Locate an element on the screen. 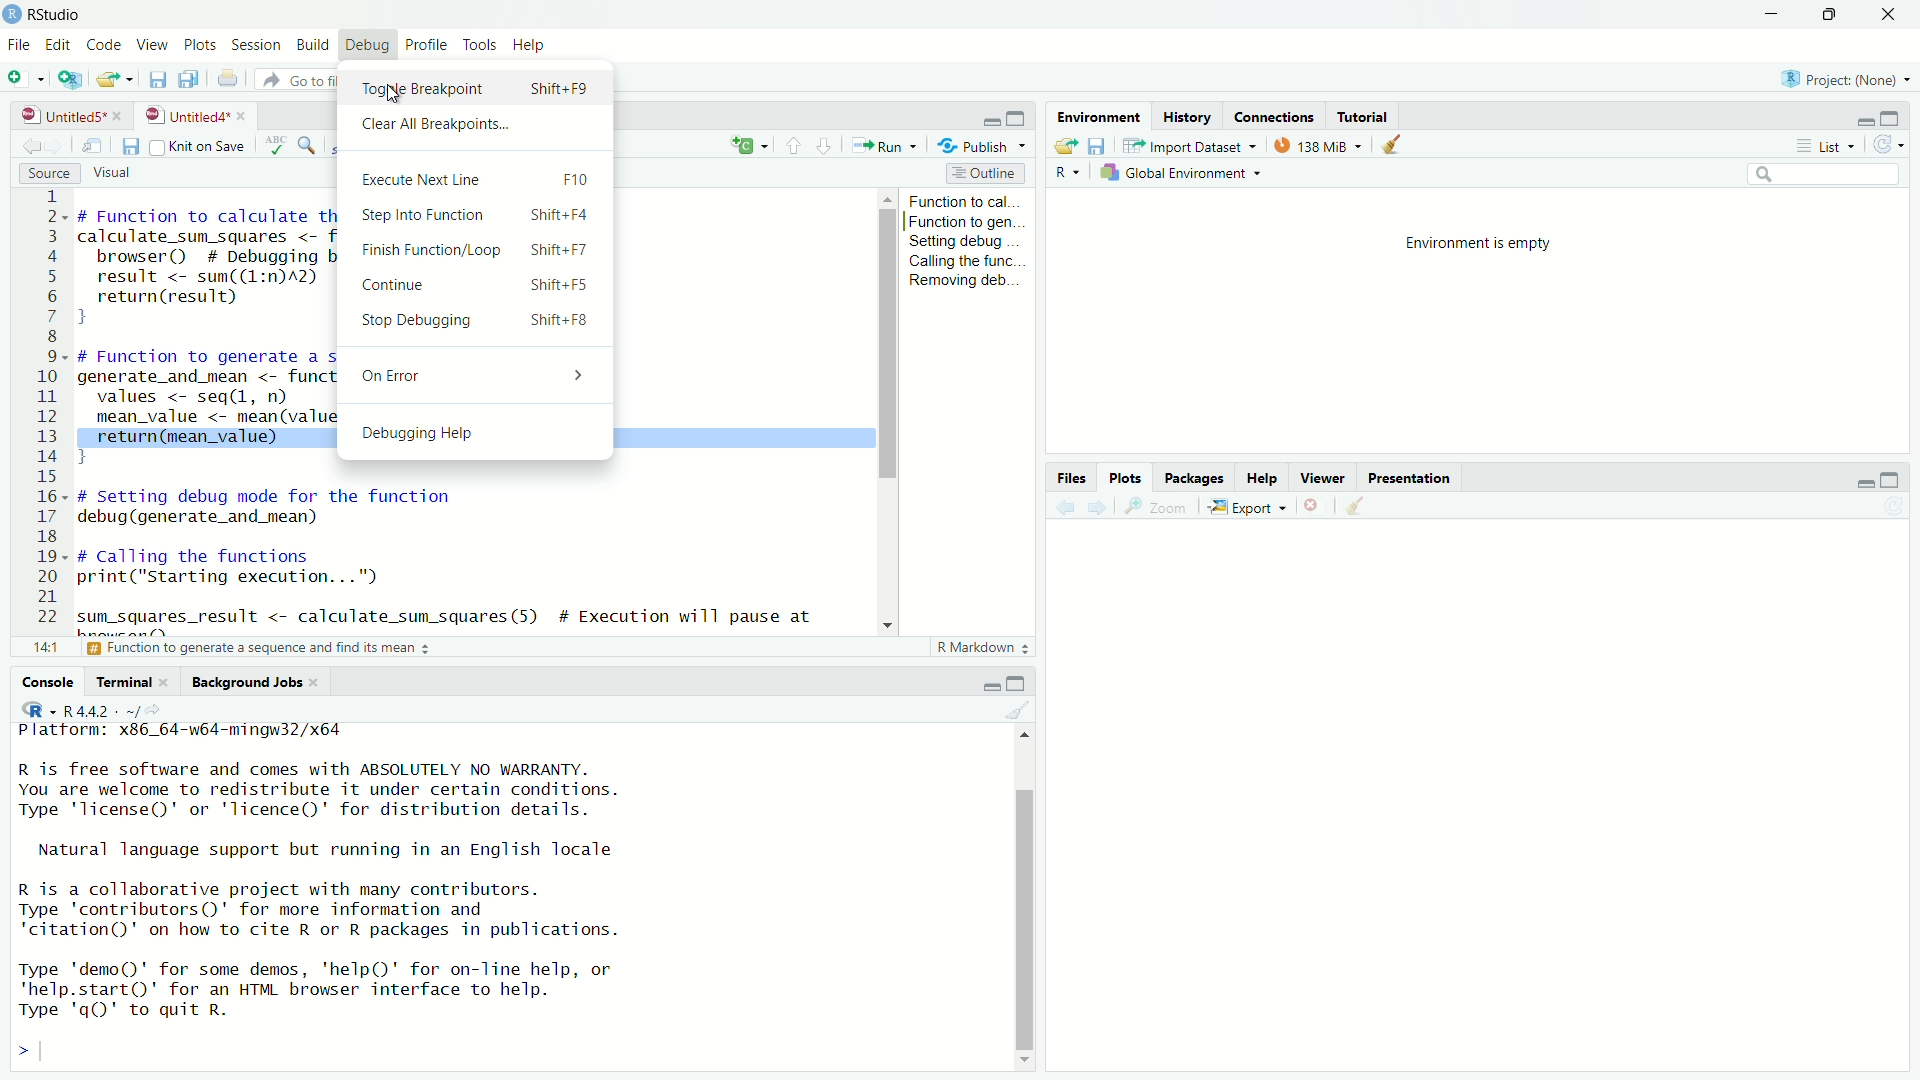  maximize is located at coordinates (1019, 680).